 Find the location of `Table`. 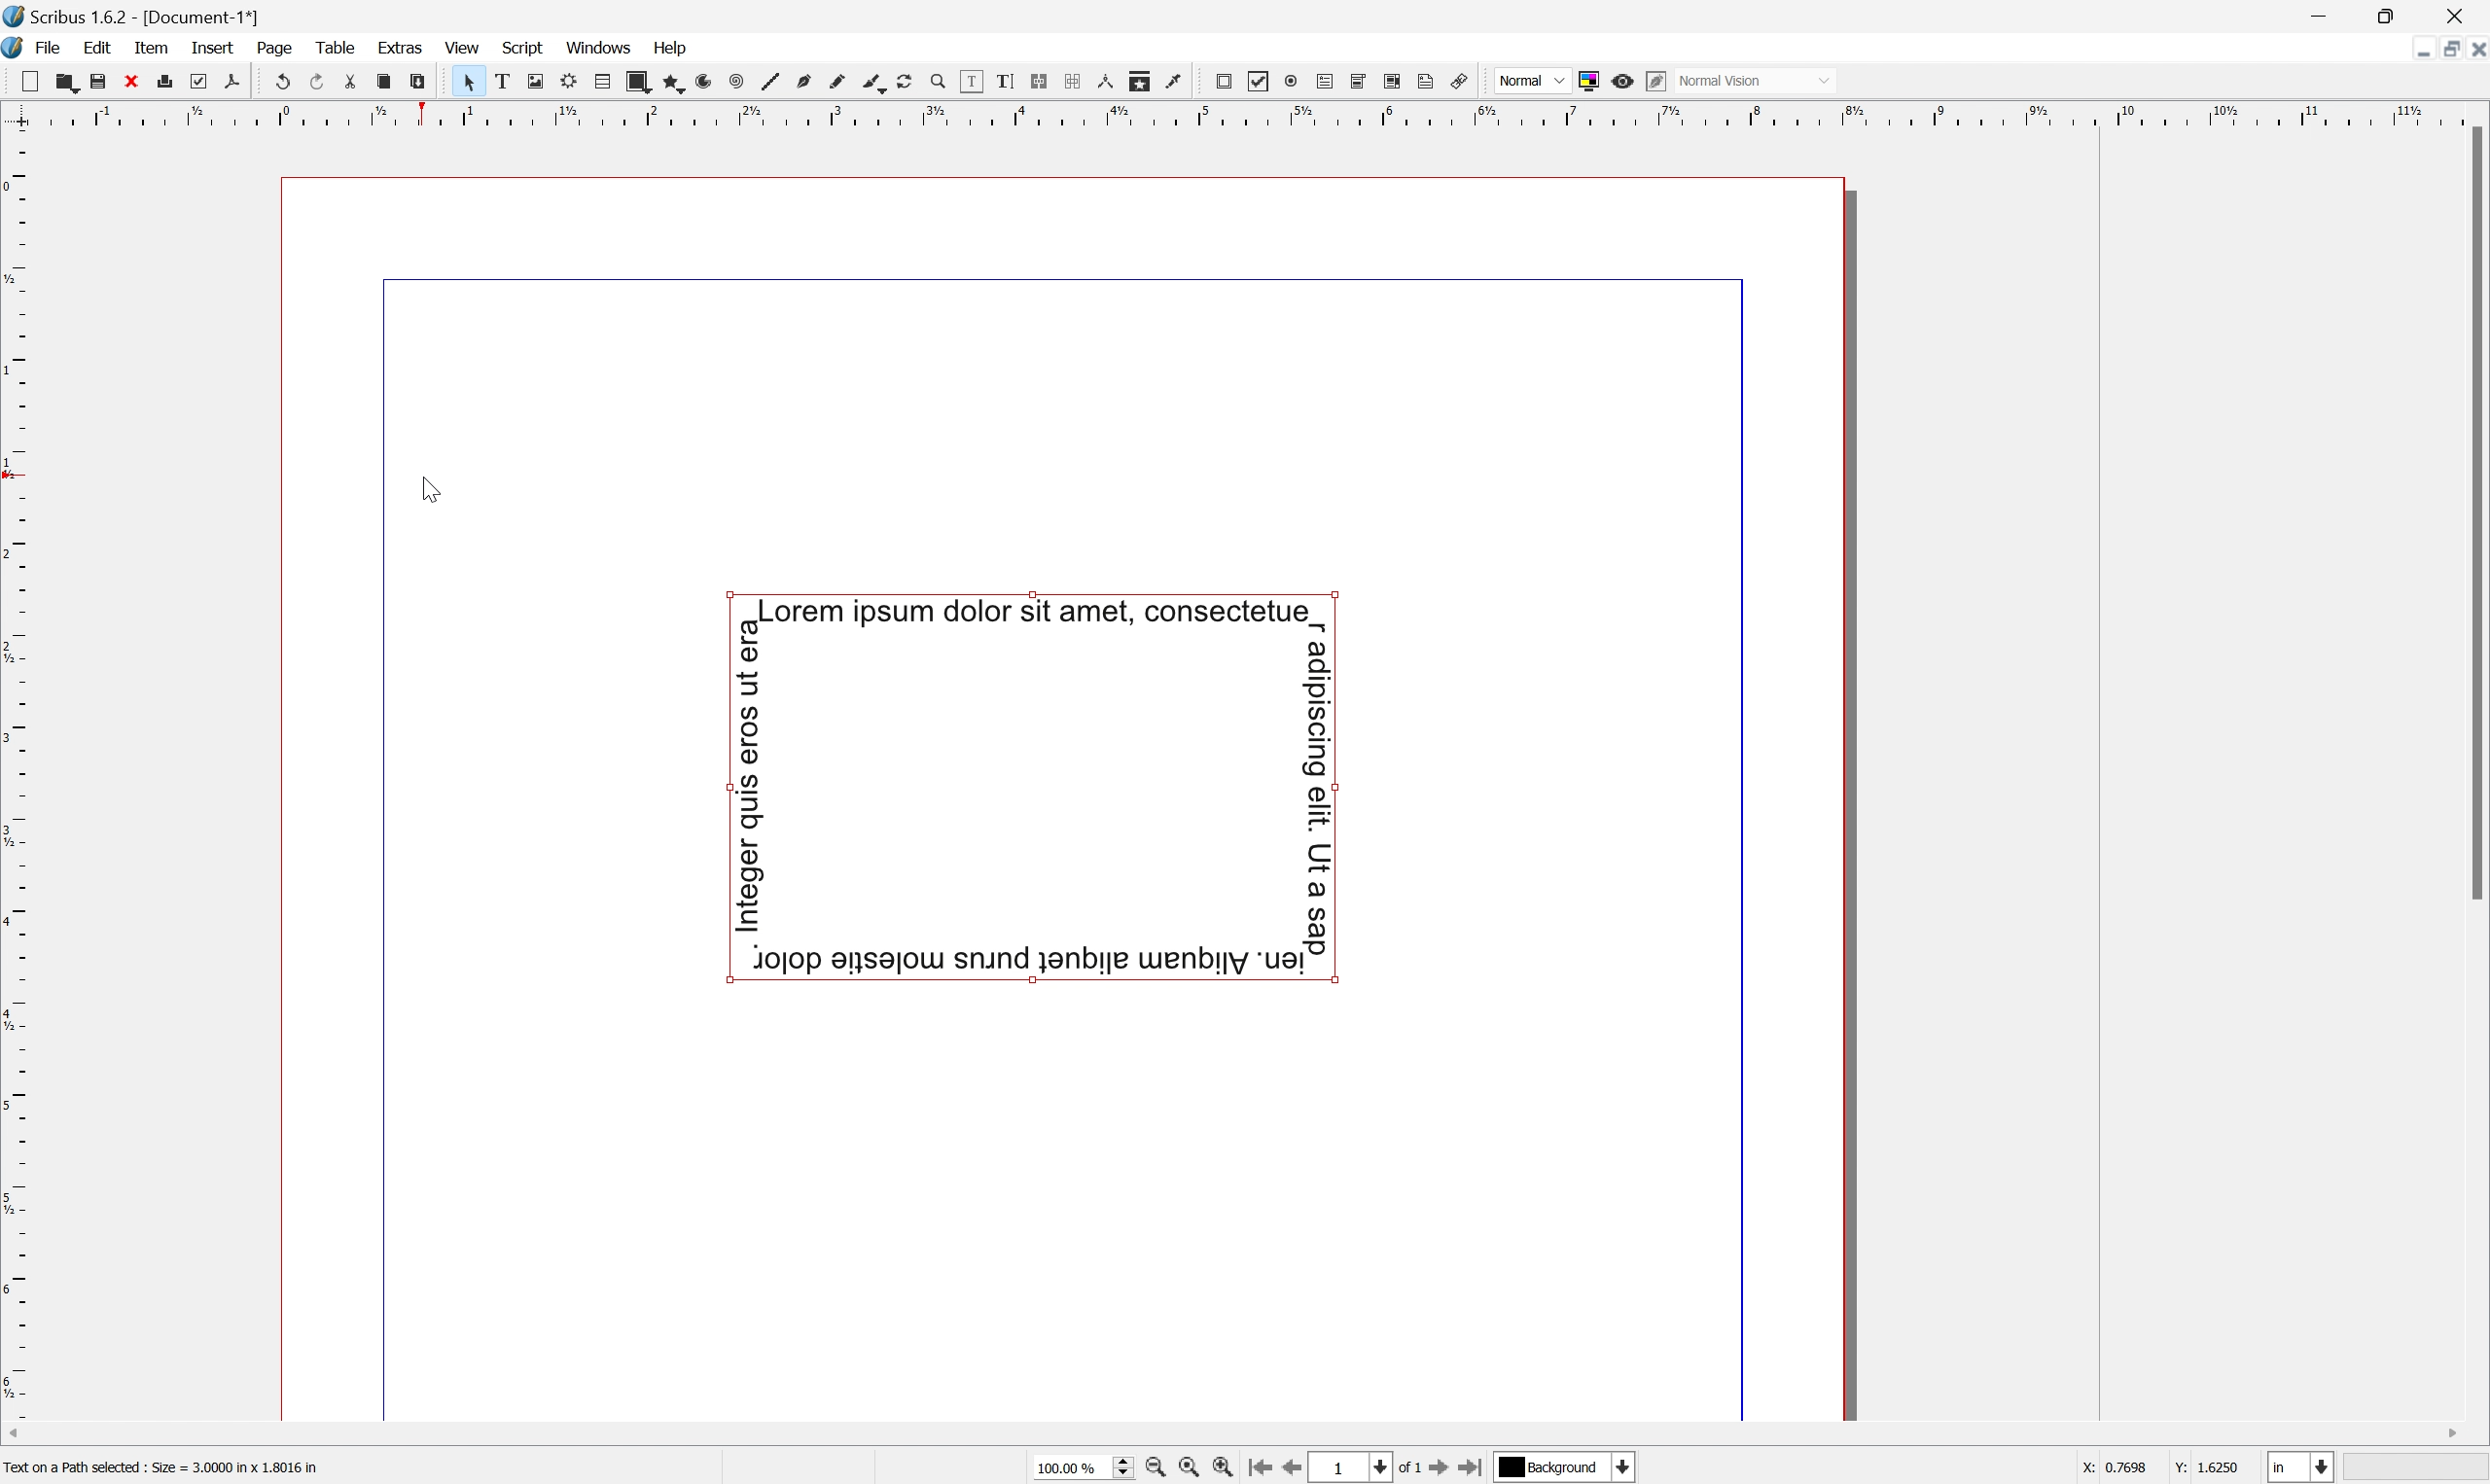

Table is located at coordinates (338, 49).